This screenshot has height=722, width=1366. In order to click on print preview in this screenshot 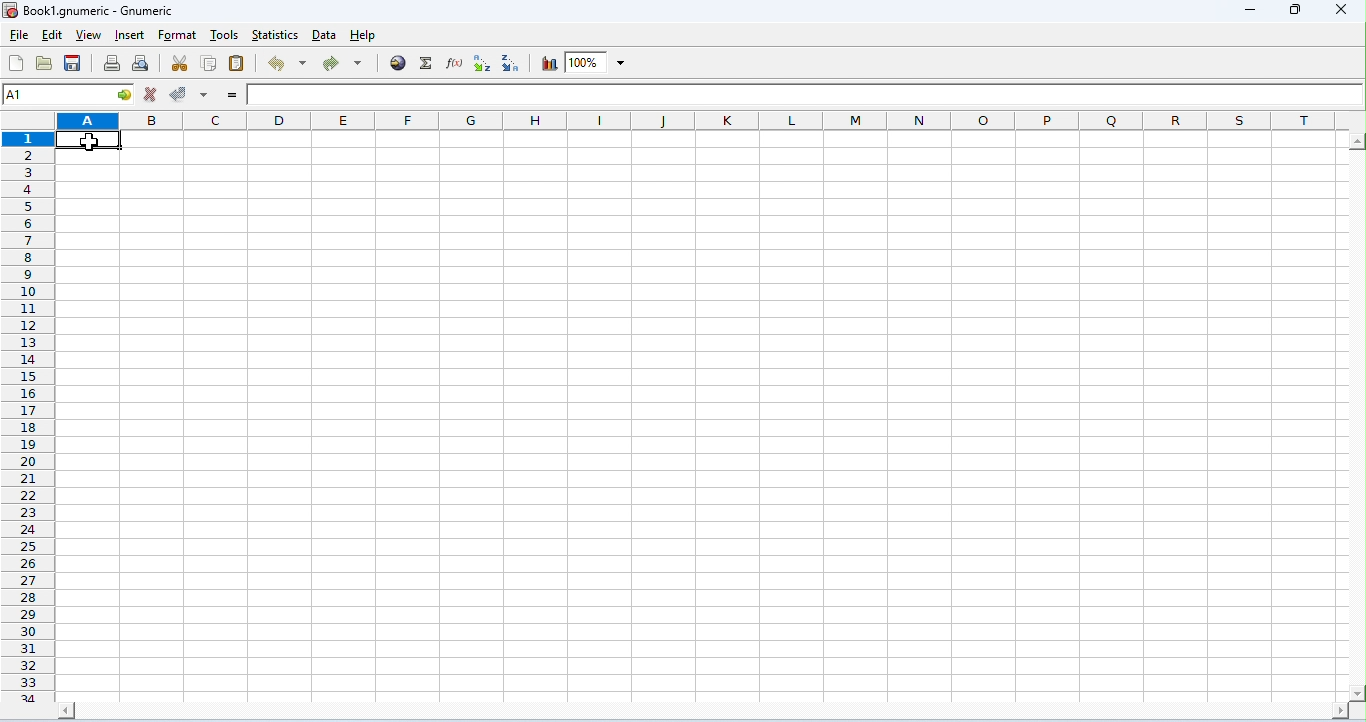, I will do `click(140, 62)`.